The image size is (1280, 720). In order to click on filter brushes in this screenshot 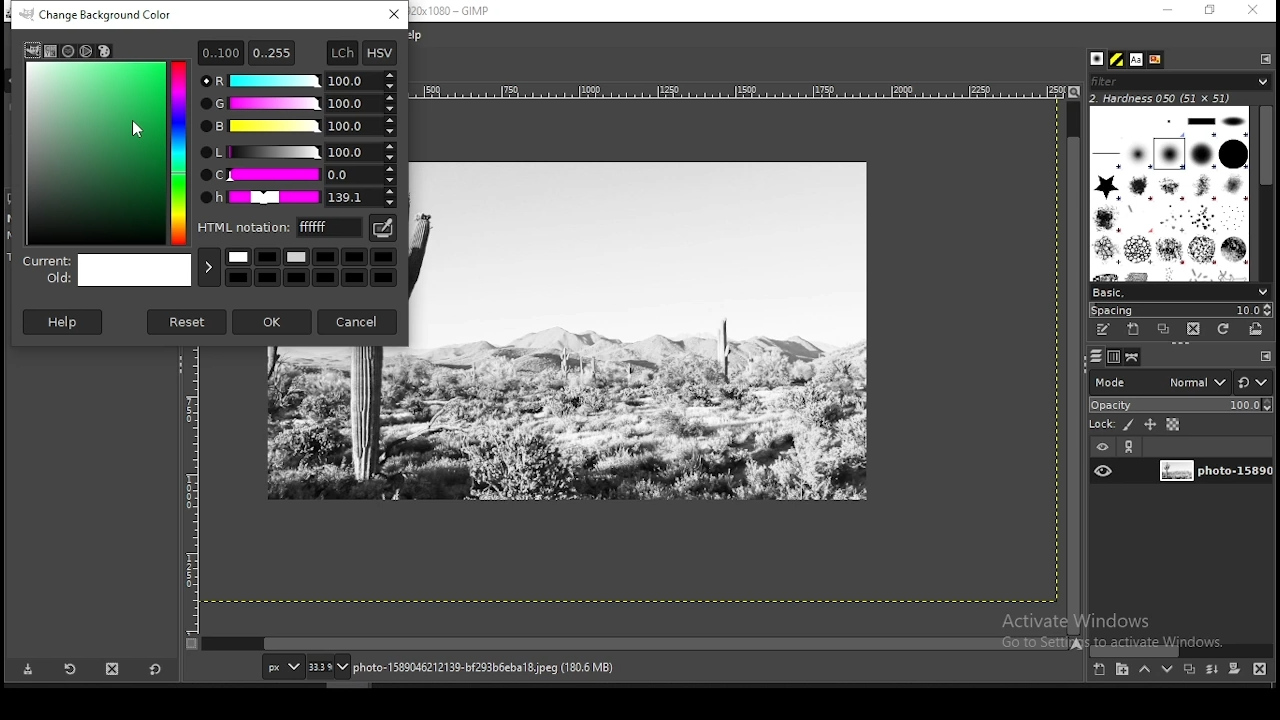, I will do `click(1180, 81)`.